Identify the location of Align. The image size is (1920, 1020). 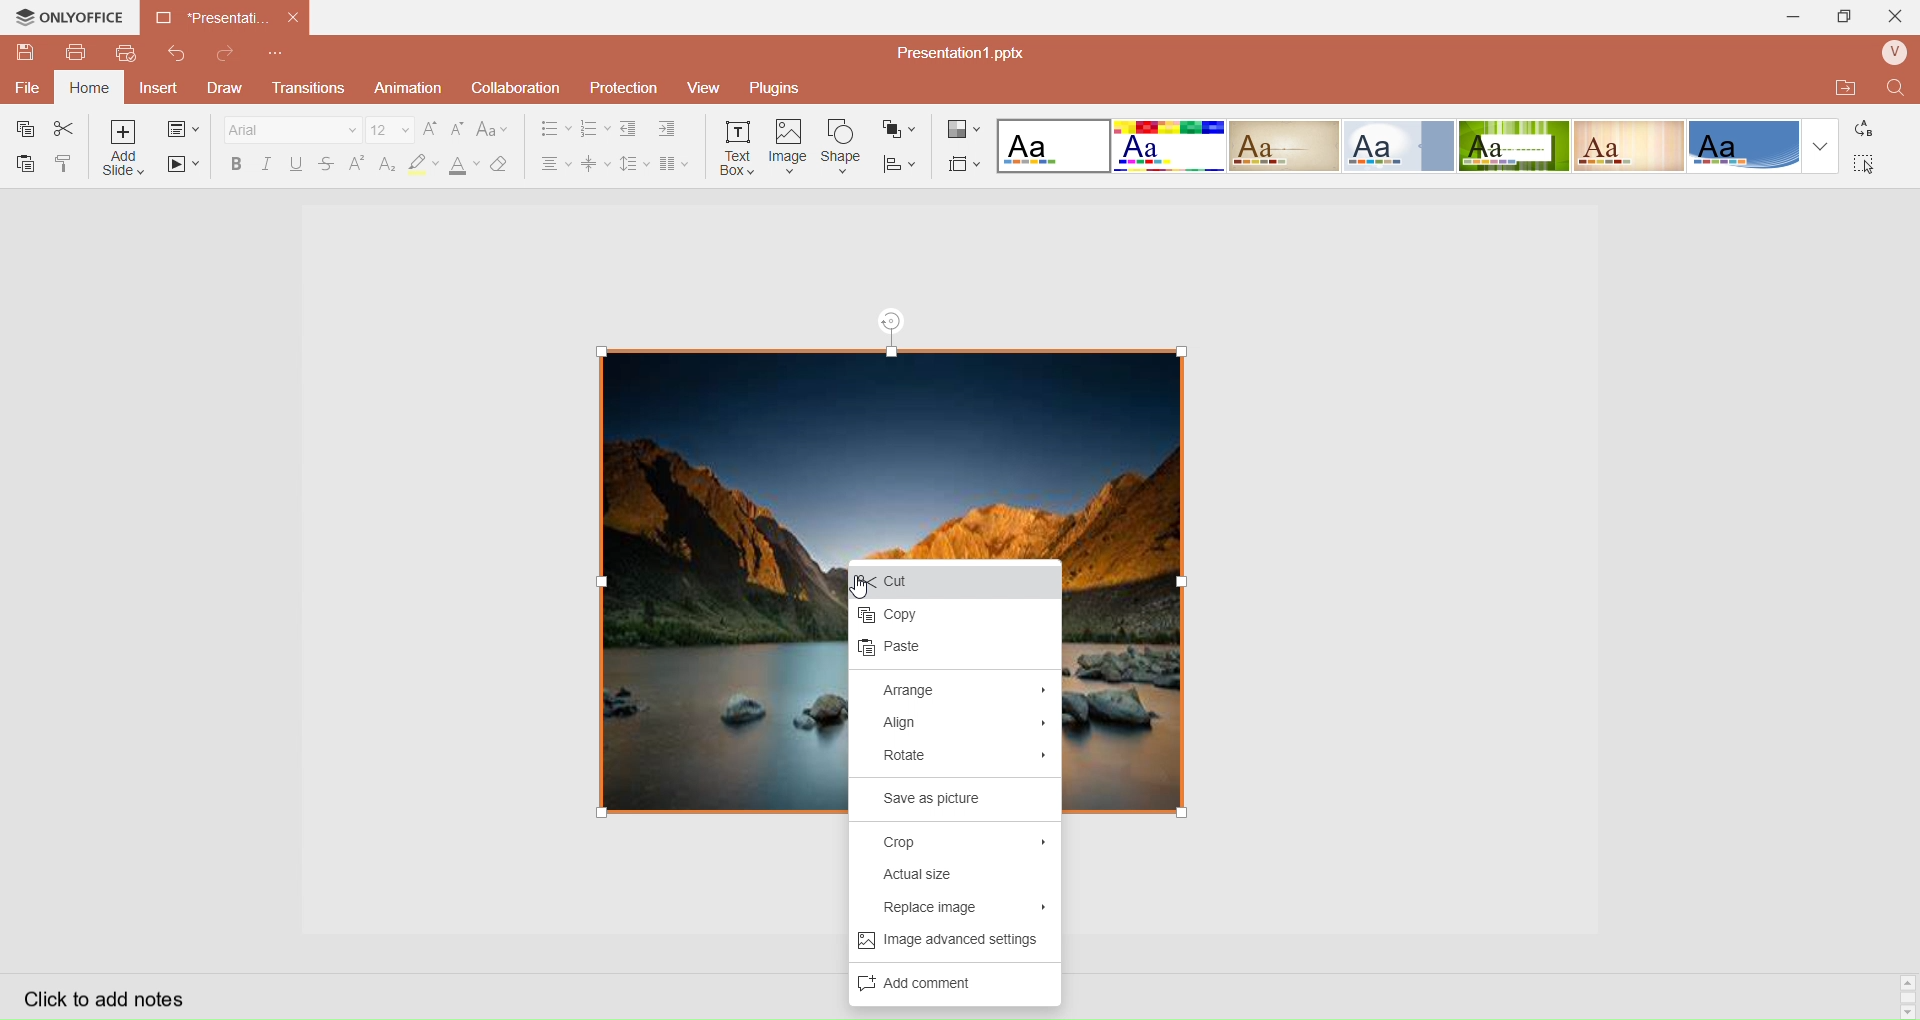
(959, 721).